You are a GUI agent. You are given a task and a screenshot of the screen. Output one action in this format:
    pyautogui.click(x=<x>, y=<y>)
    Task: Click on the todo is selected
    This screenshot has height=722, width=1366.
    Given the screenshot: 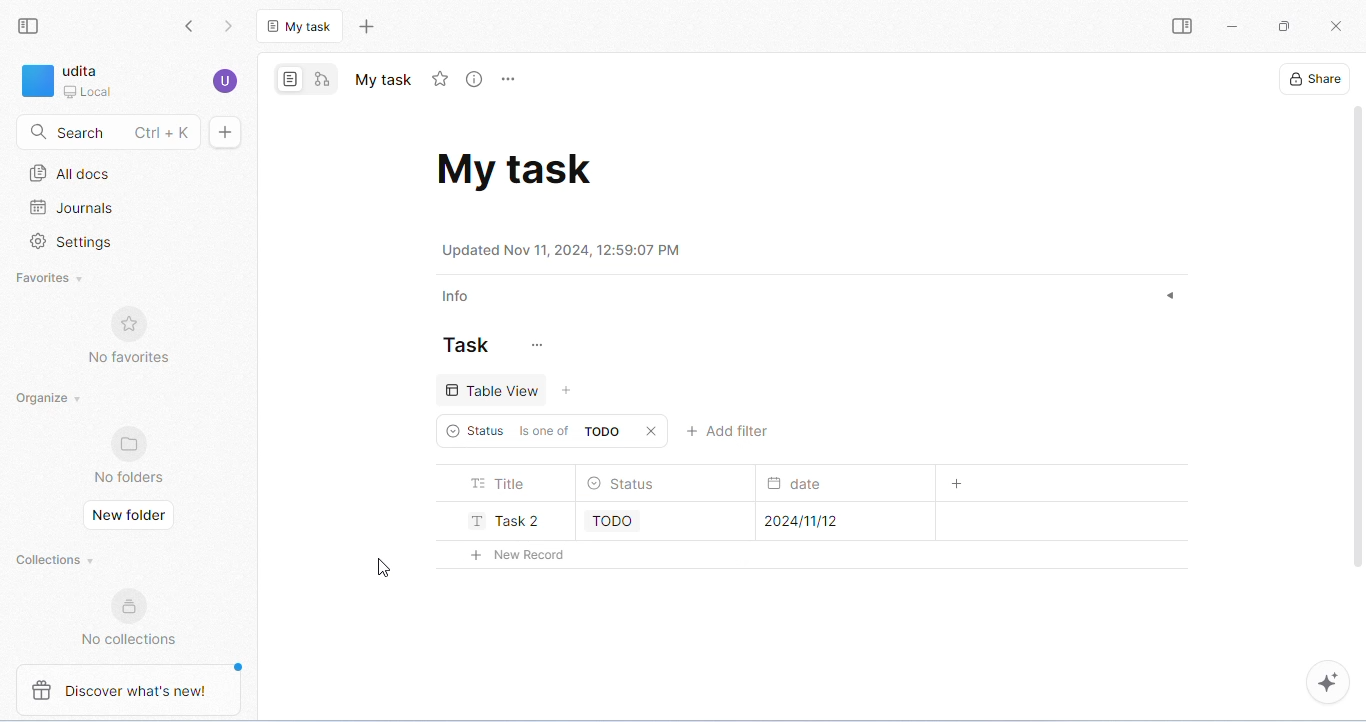 What is the action you would take?
    pyautogui.click(x=603, y=431)
    